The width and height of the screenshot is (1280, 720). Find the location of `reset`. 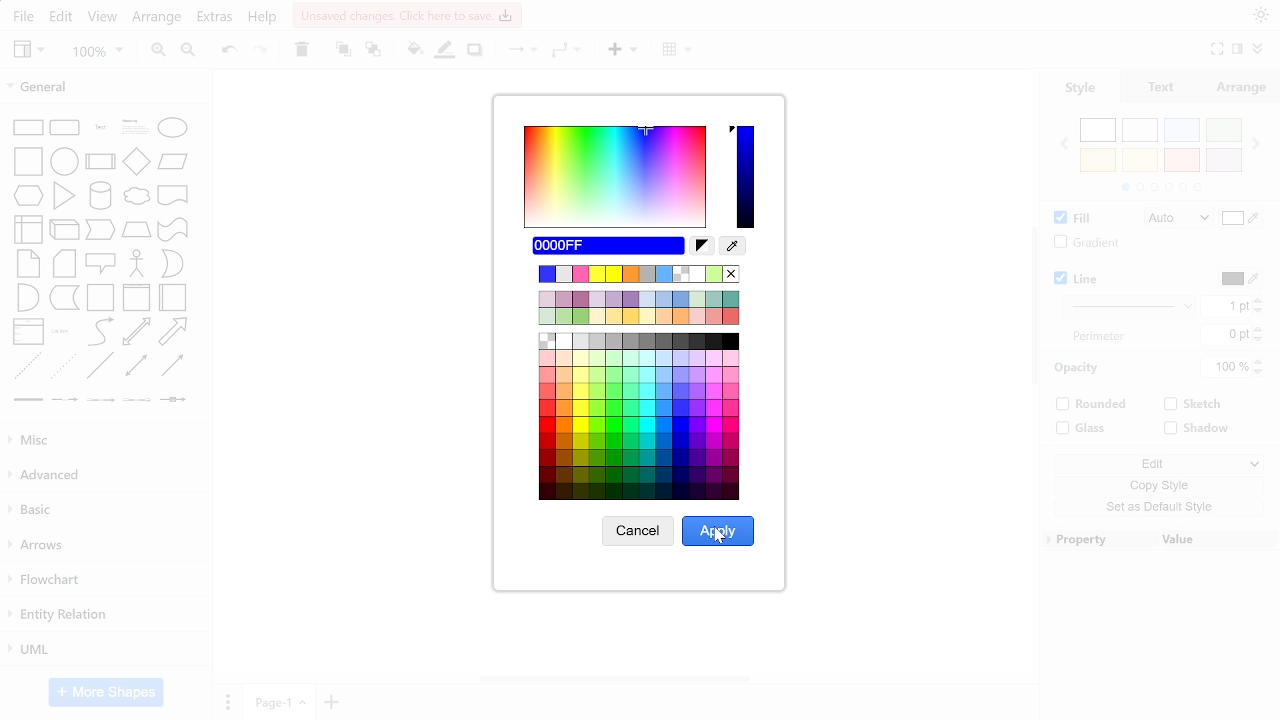

reset is located at coordinates (702, 246).